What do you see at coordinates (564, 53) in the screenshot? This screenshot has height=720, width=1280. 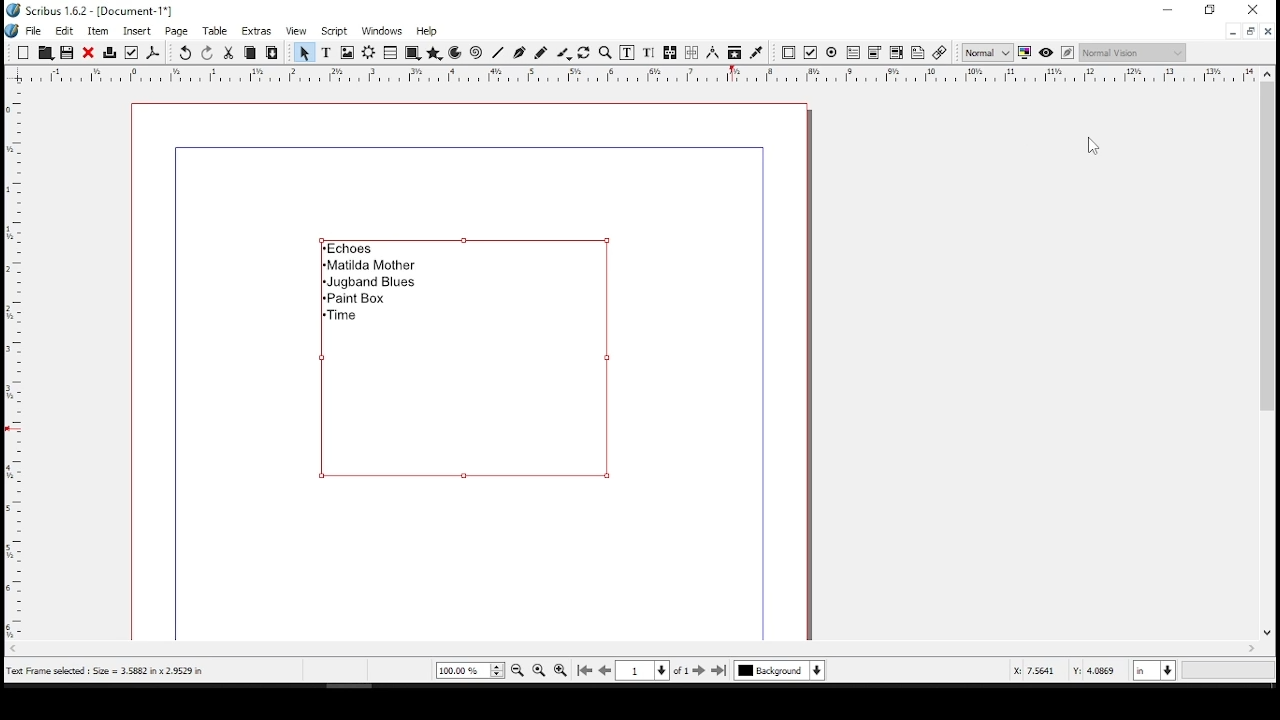 I see `calligraphy lines` at bounding box center [564, 53].